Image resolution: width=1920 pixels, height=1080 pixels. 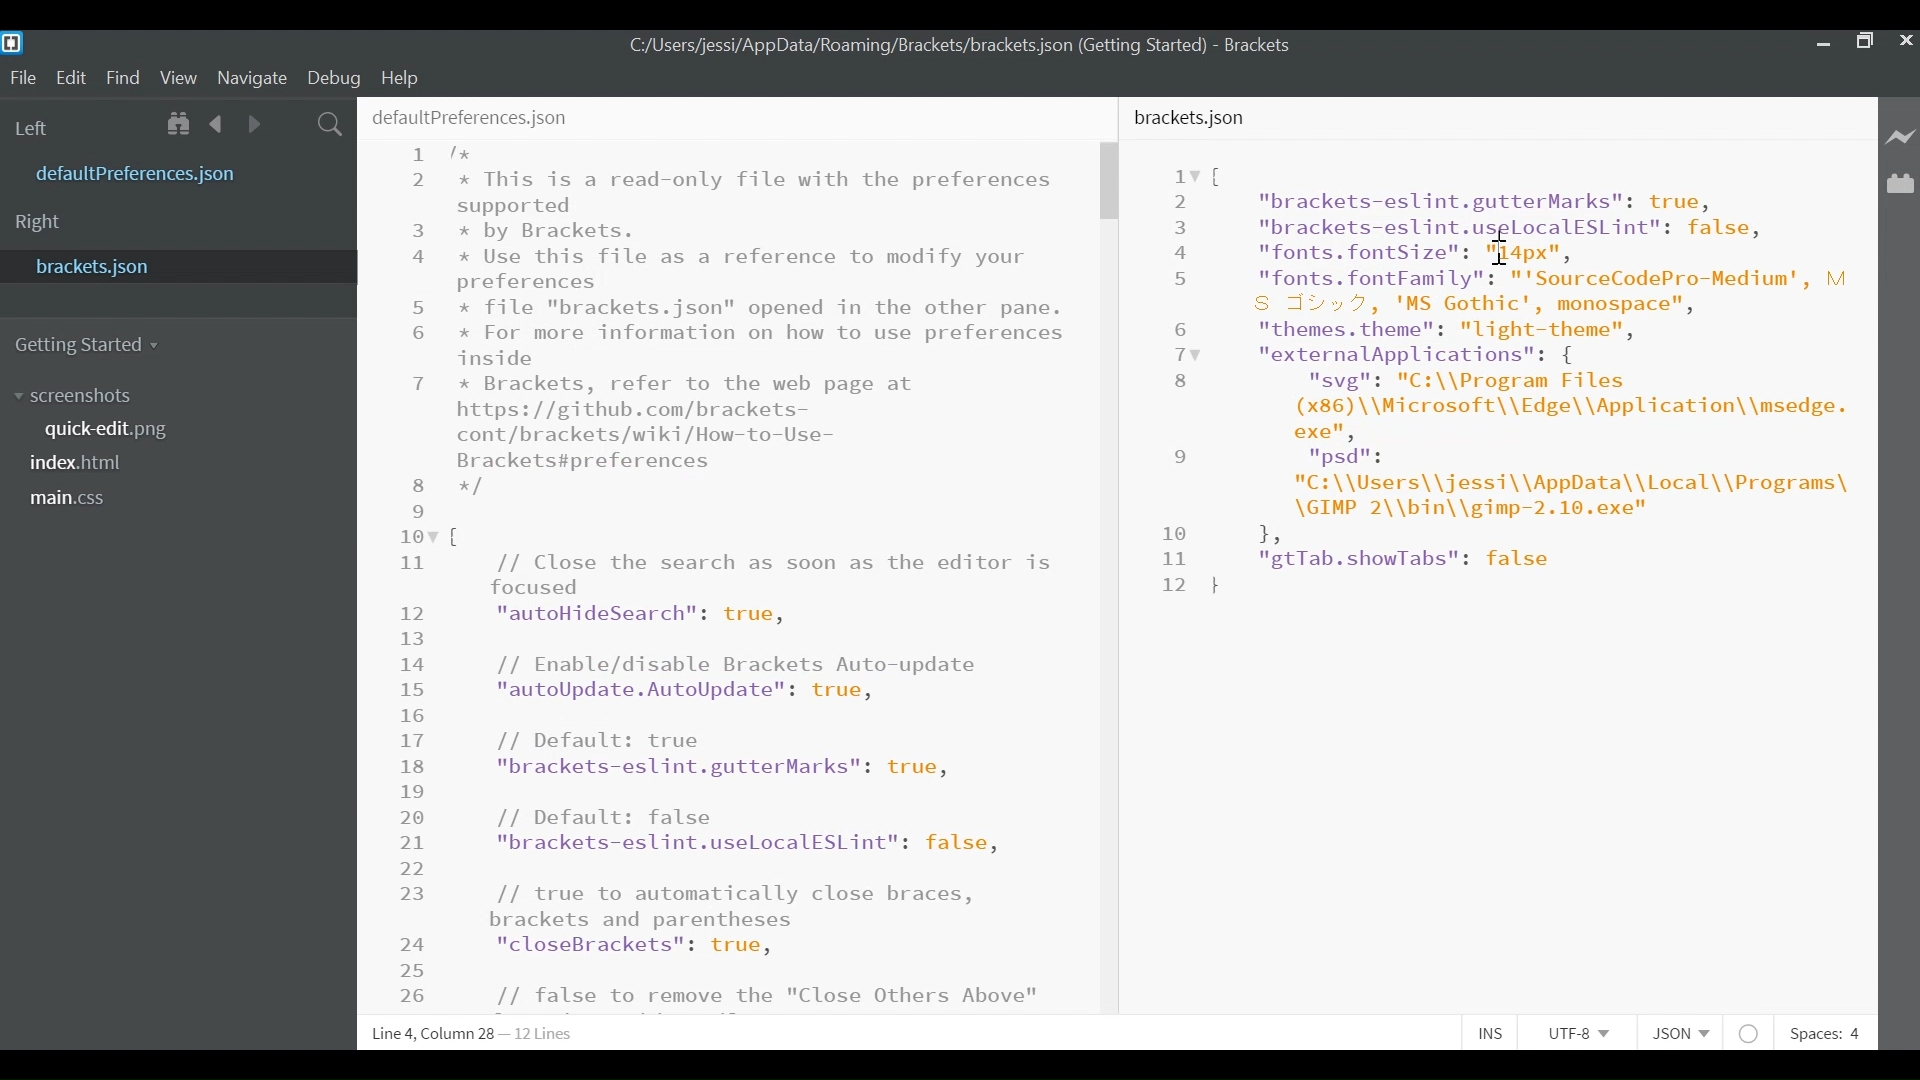 I want to click on minimize, so click(x=1821, y=44).